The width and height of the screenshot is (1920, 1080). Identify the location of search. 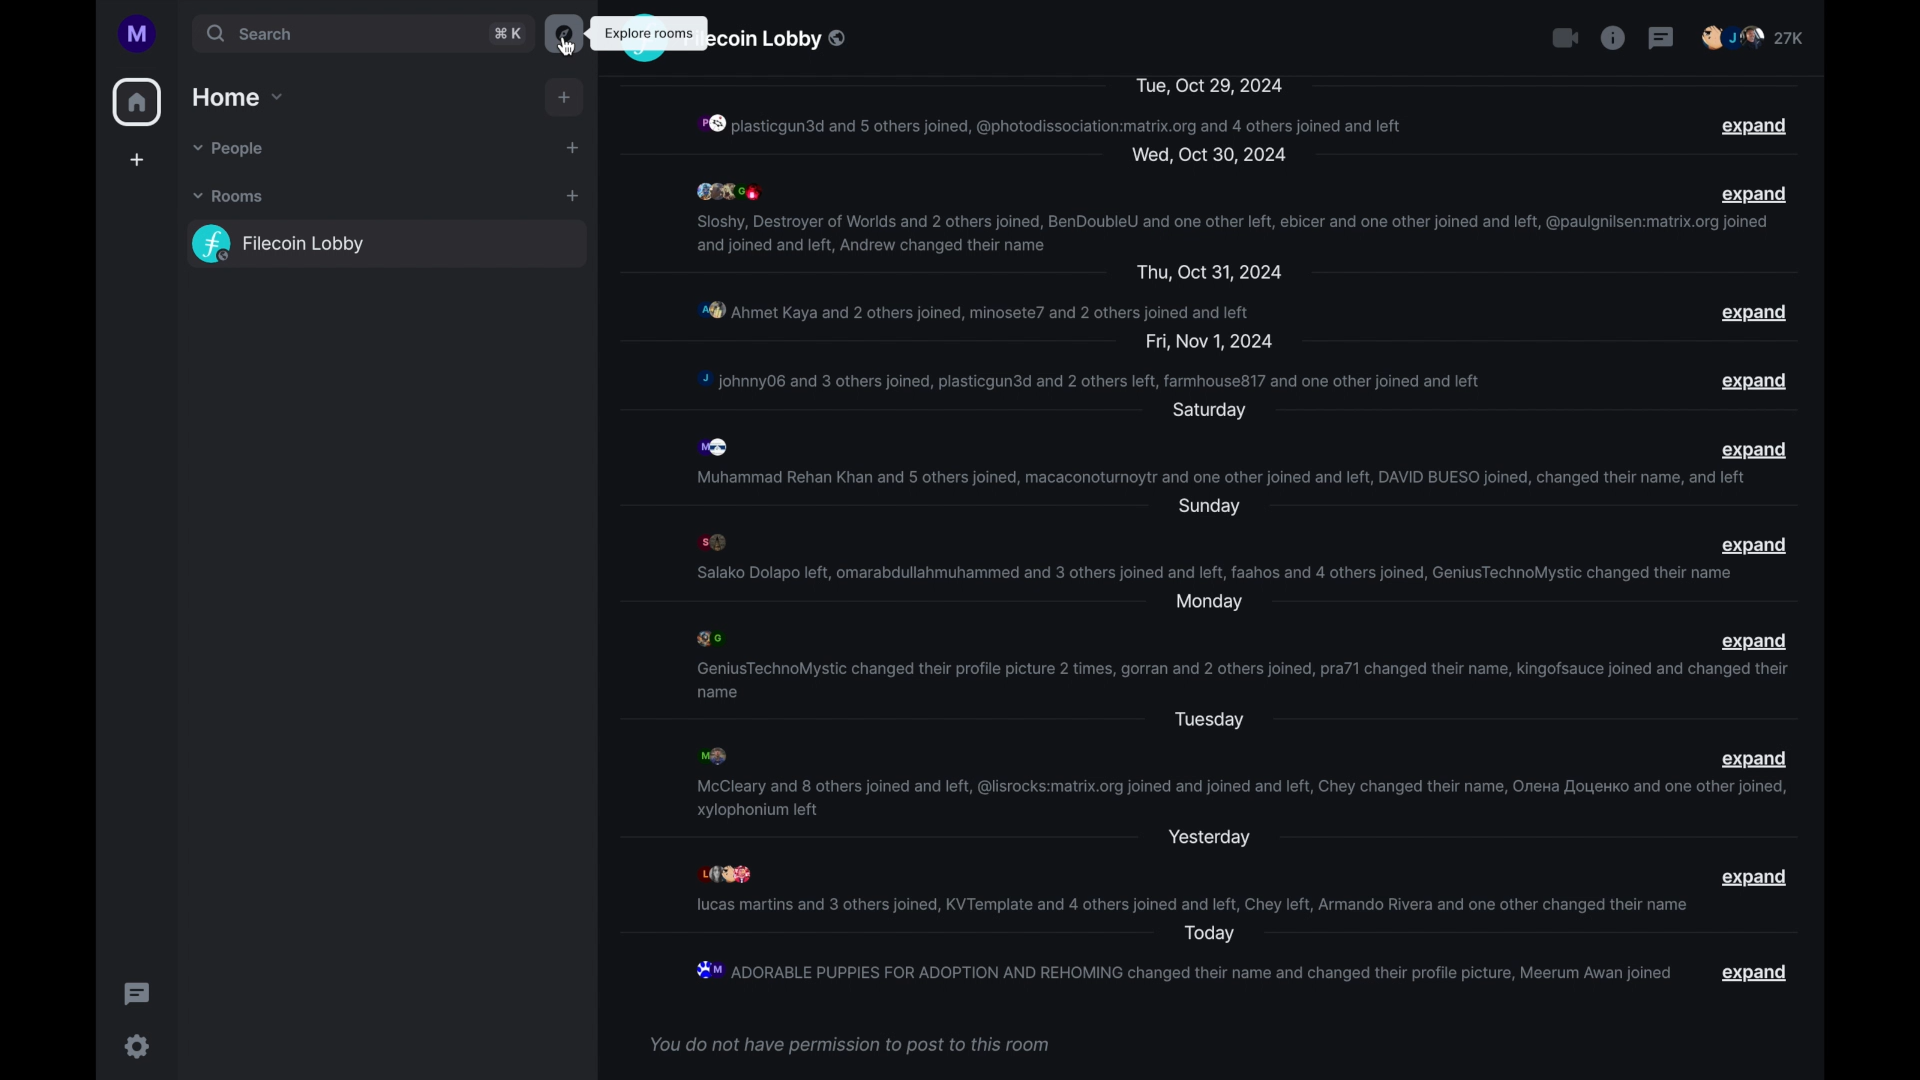
(335, 35).